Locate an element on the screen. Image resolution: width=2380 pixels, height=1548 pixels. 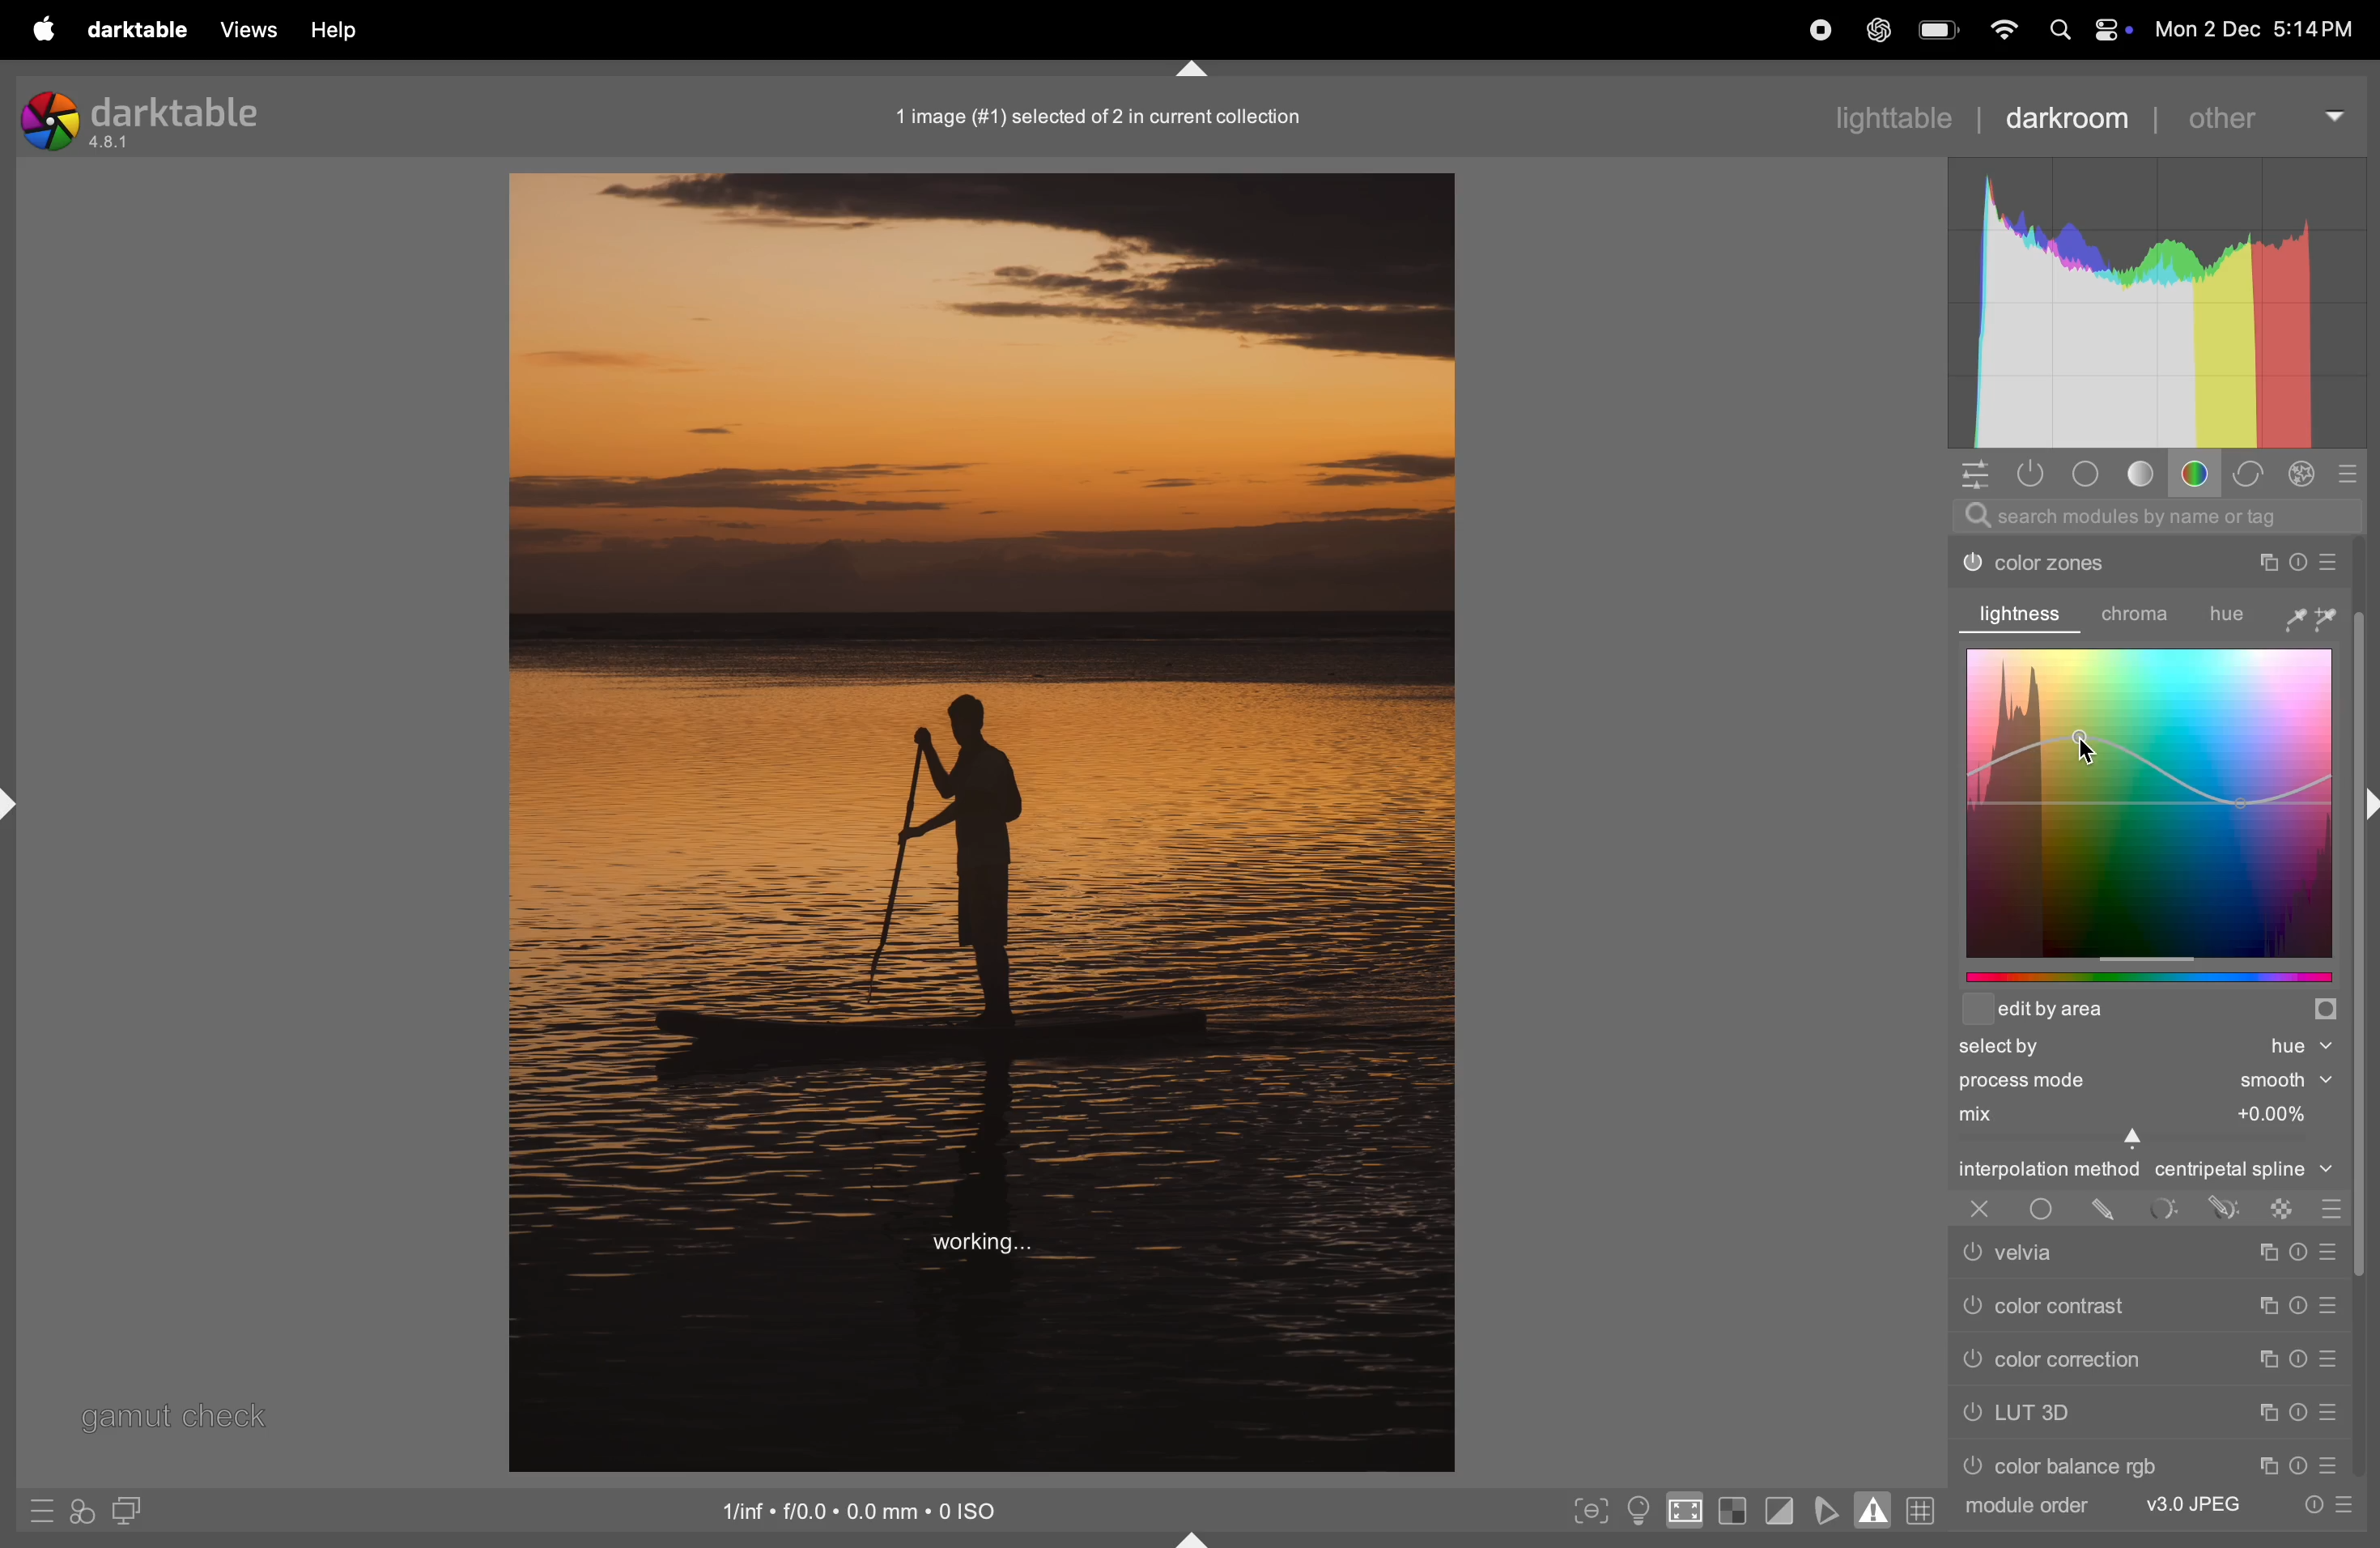
Timer is located at coordinates (2299, 1306).